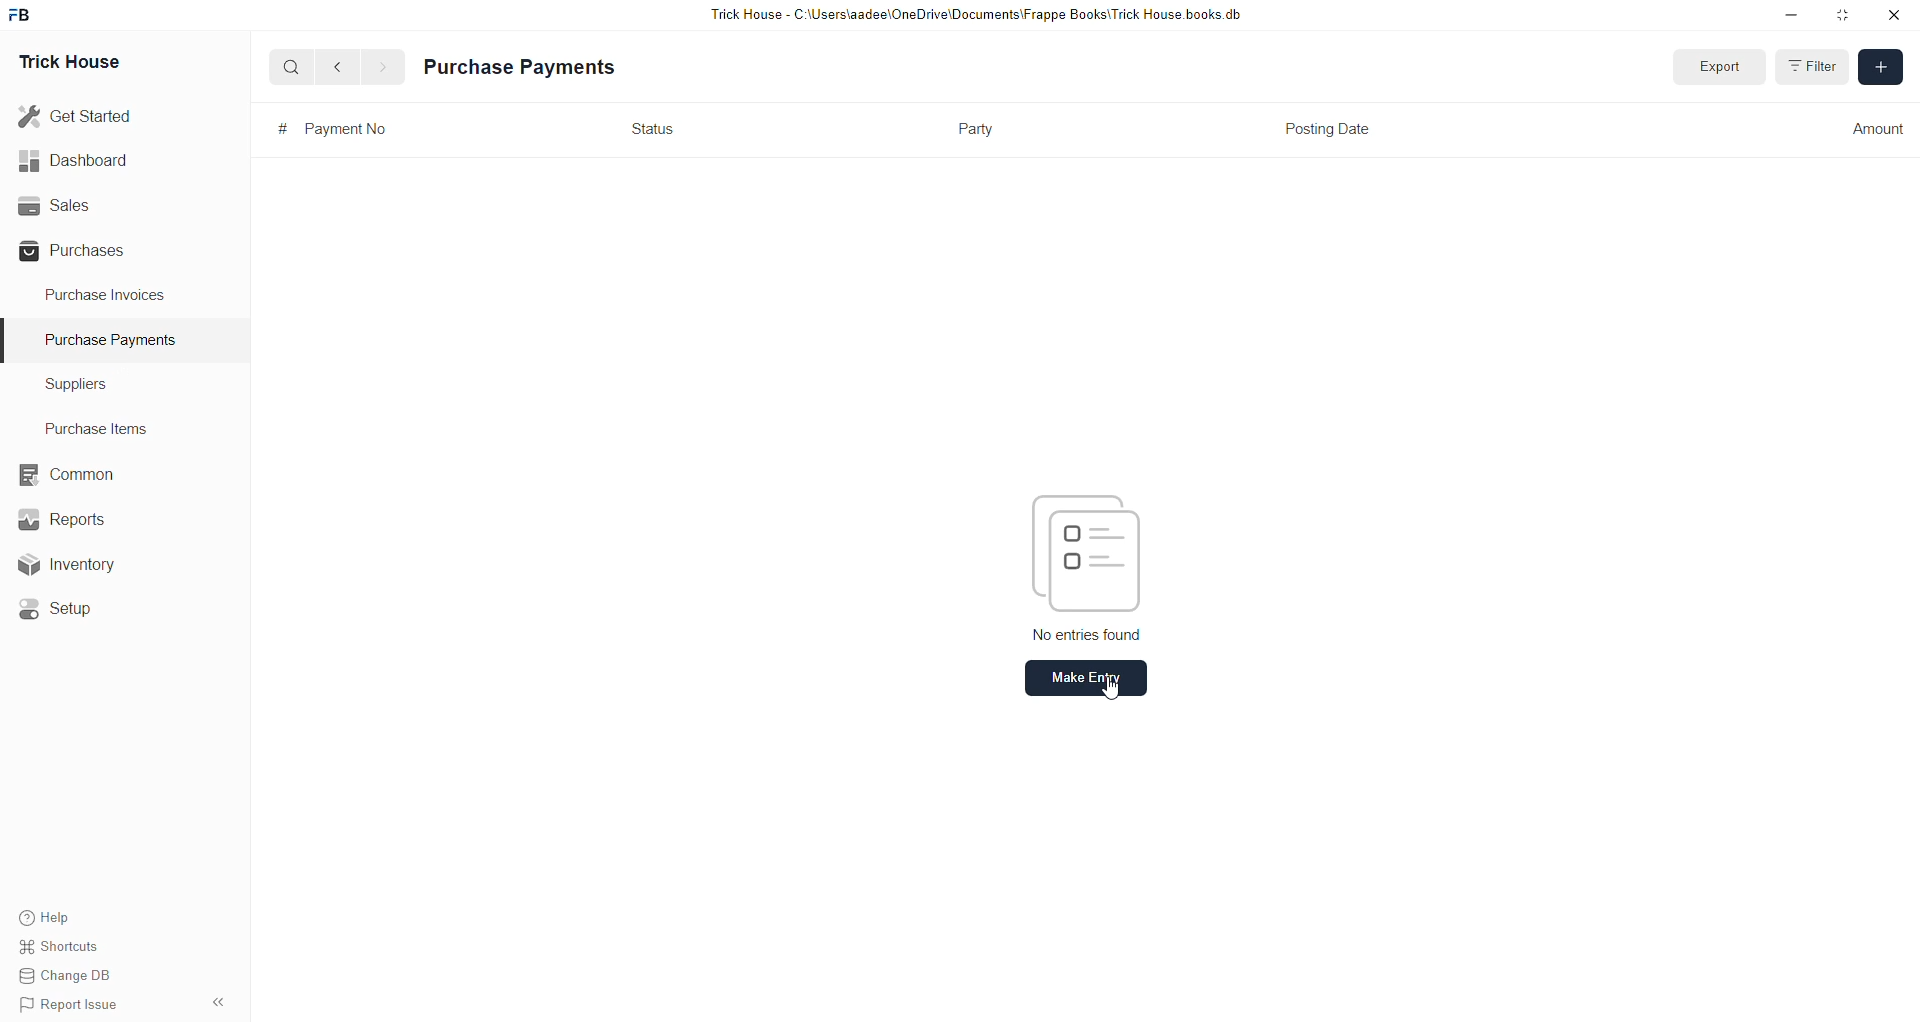 This screenshot has width=1920, height=1022. Describe the element at coordinates (72, 58) in the screenshot. I see `Trick House` at that location.